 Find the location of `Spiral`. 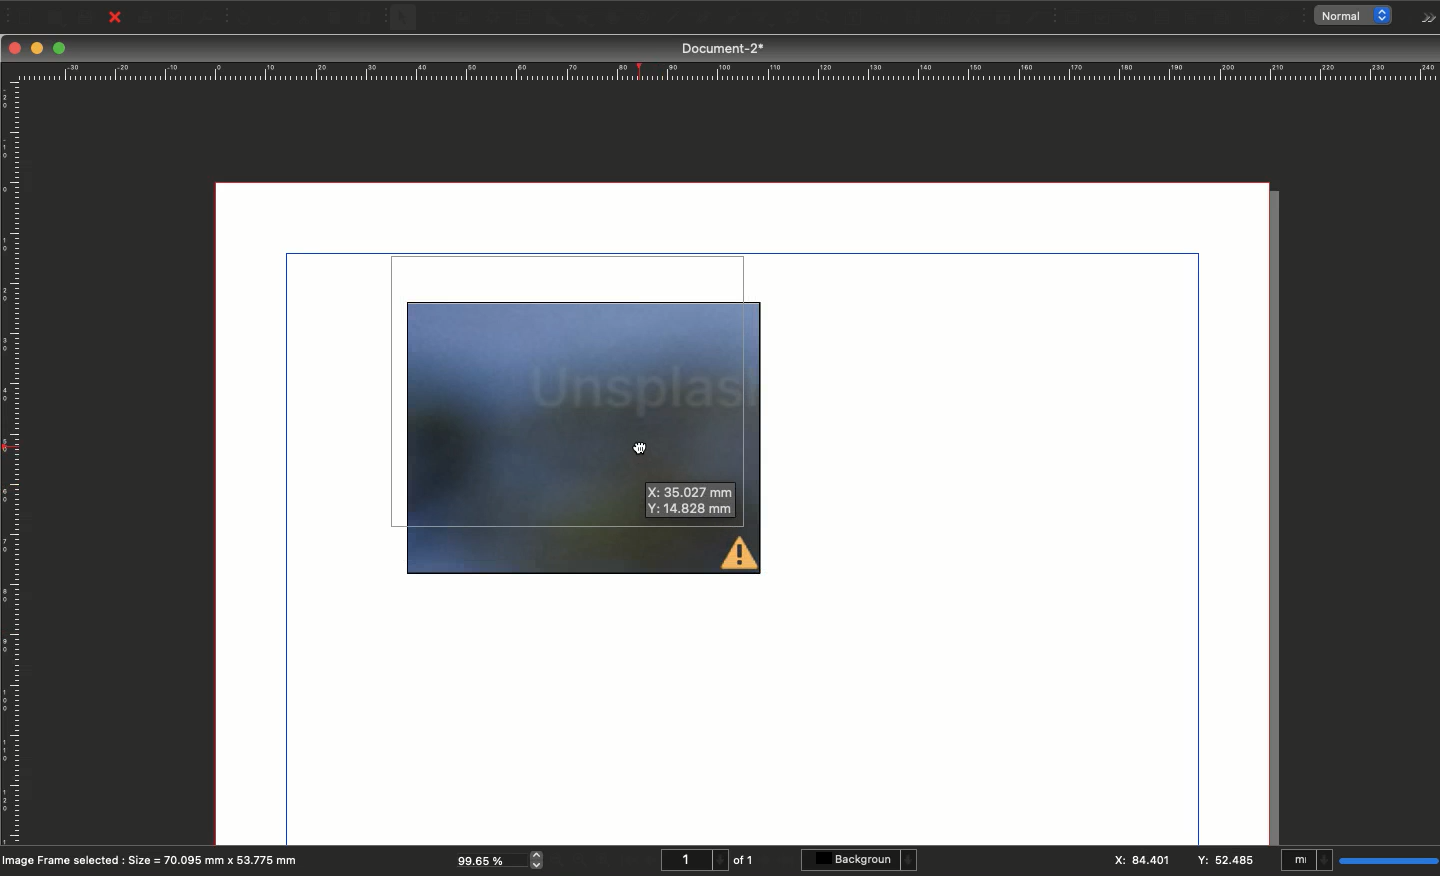

Spiral is located at coordinates (646, 20).